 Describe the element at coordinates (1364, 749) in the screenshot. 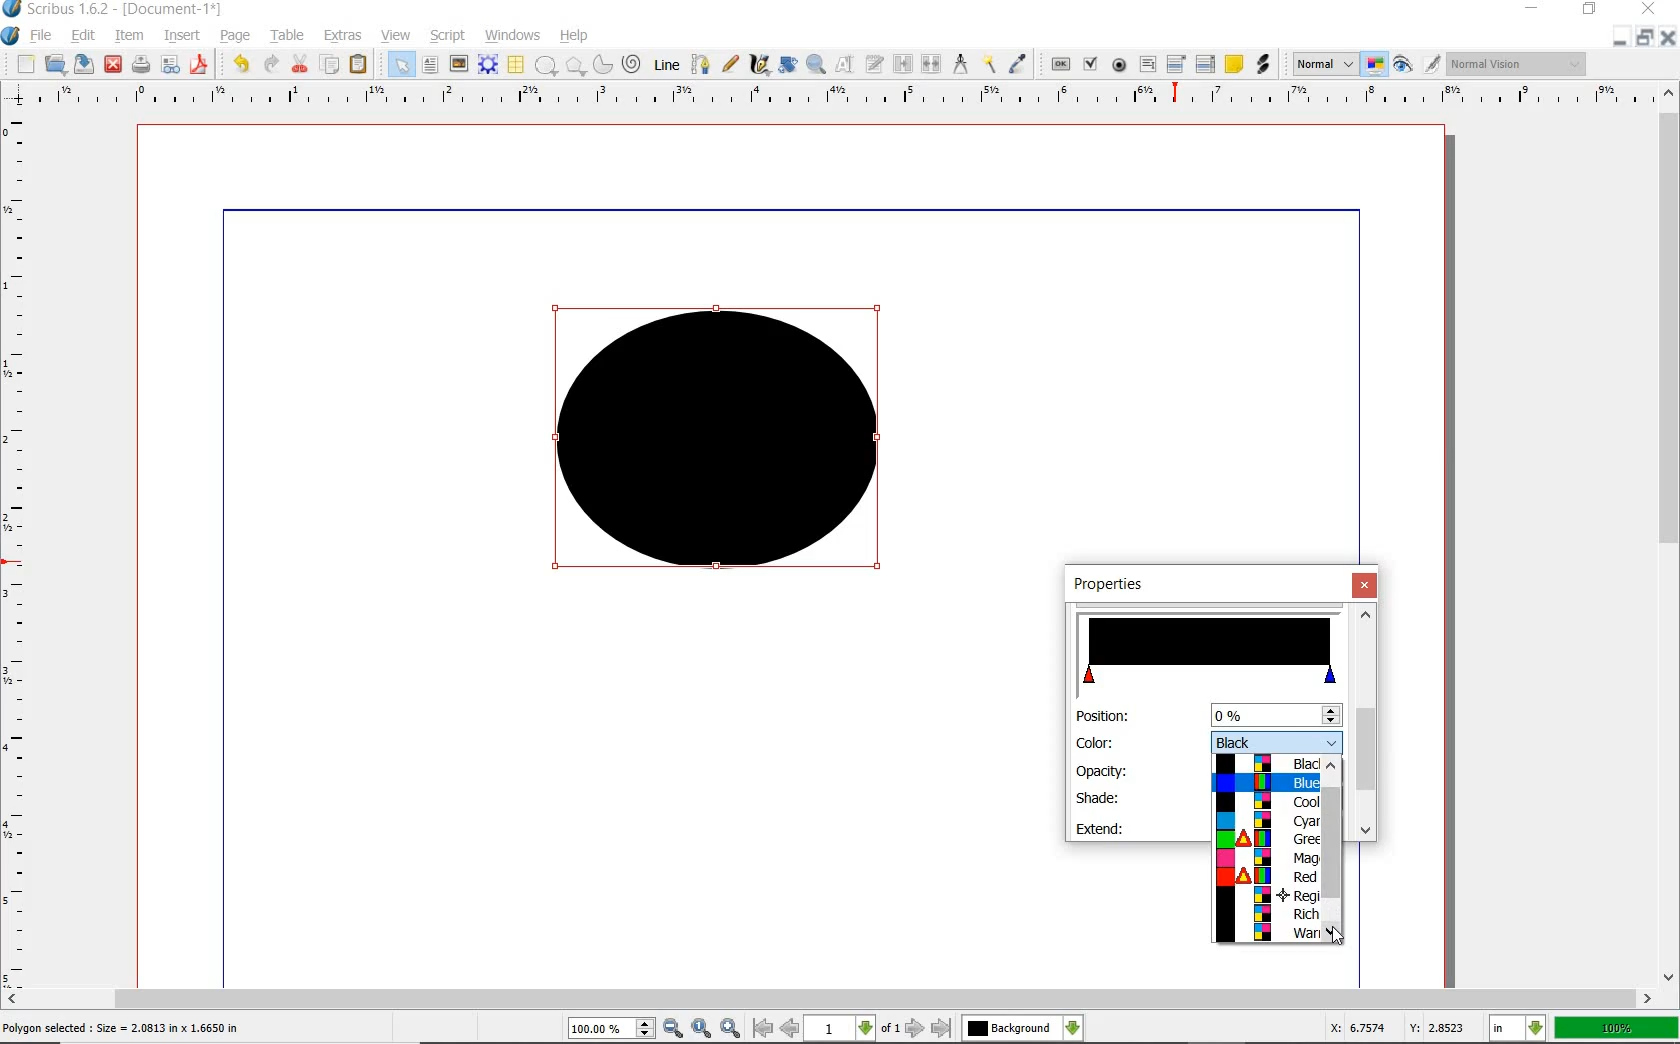

I see `scroll bar` at that location.